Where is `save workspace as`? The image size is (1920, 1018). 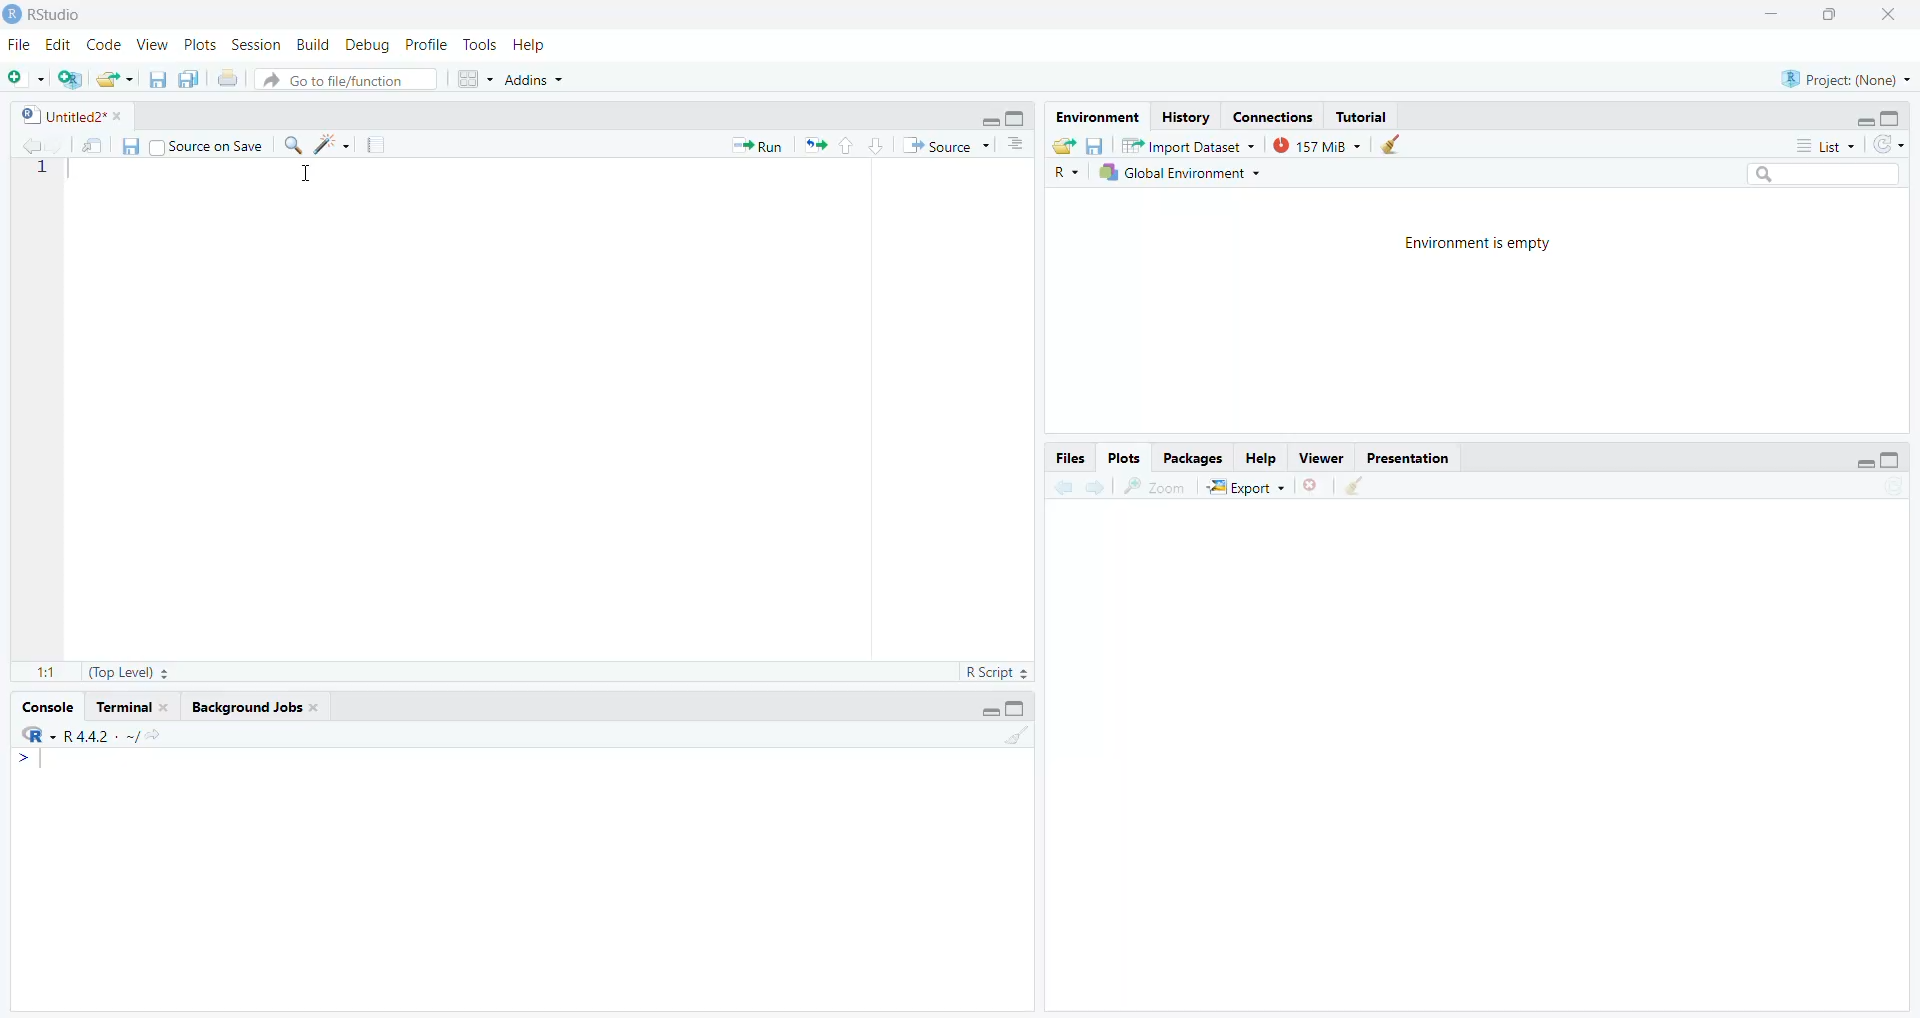 save workspace as is located at coordinates (1094, 146).